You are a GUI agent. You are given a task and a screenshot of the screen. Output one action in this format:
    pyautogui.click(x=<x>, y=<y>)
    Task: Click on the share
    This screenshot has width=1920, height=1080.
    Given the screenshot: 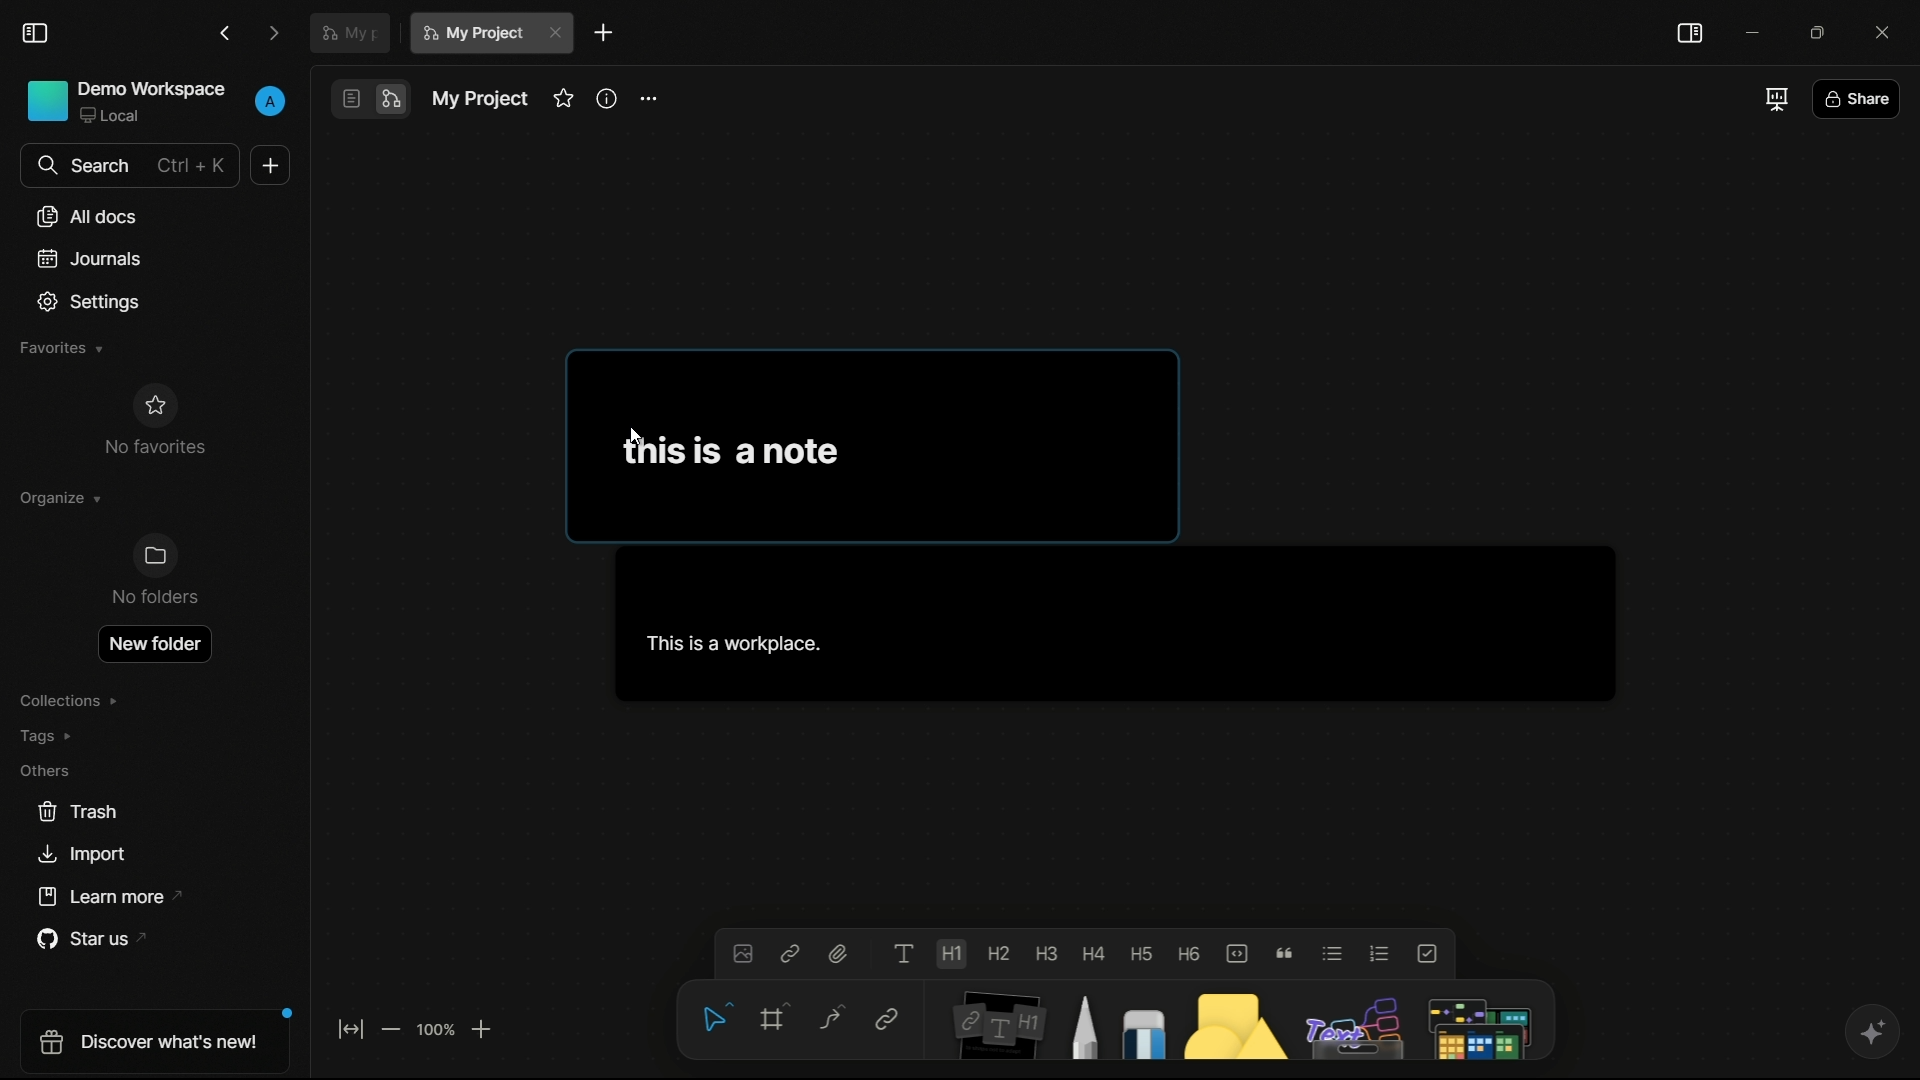 What is the action you would take?
    pyautogui.click(x=1859, y=97)
    